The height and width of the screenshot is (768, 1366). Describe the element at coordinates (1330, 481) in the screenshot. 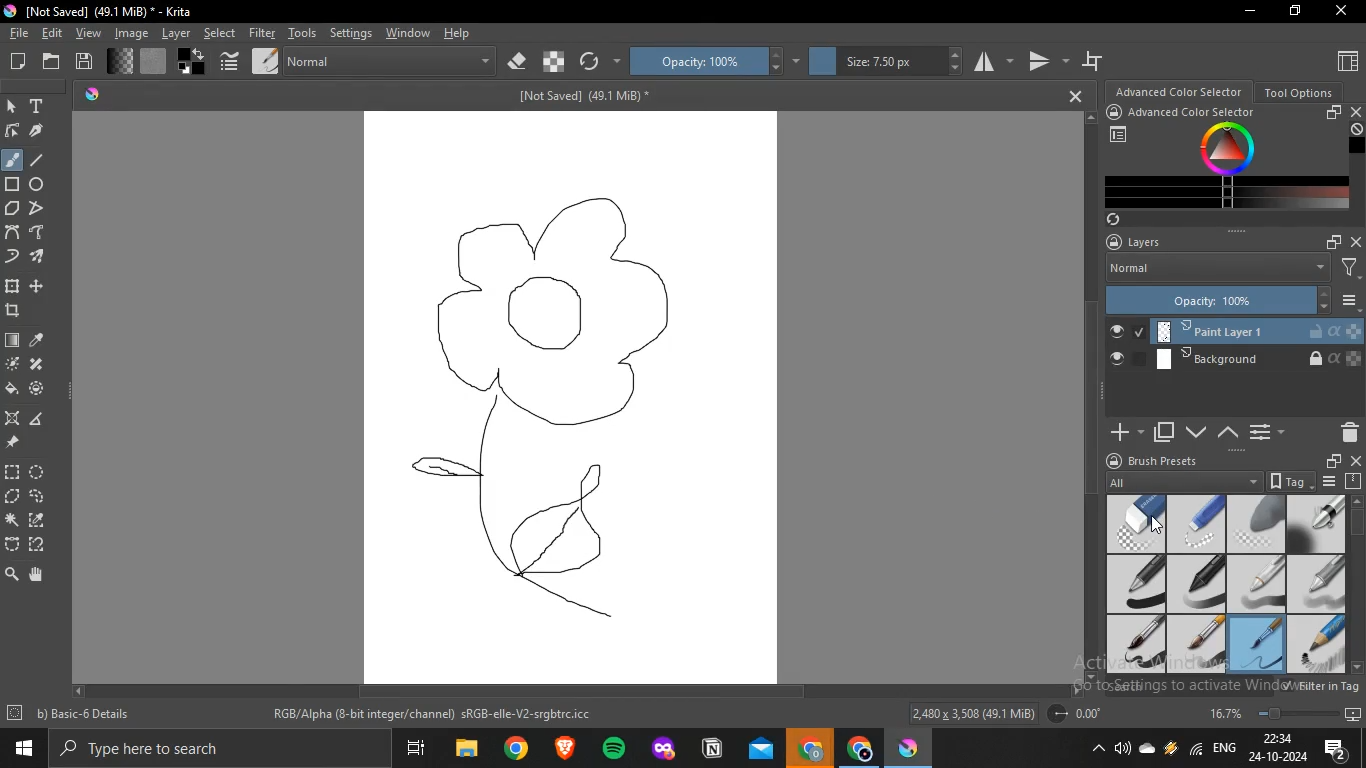

I see `Options` at that location.